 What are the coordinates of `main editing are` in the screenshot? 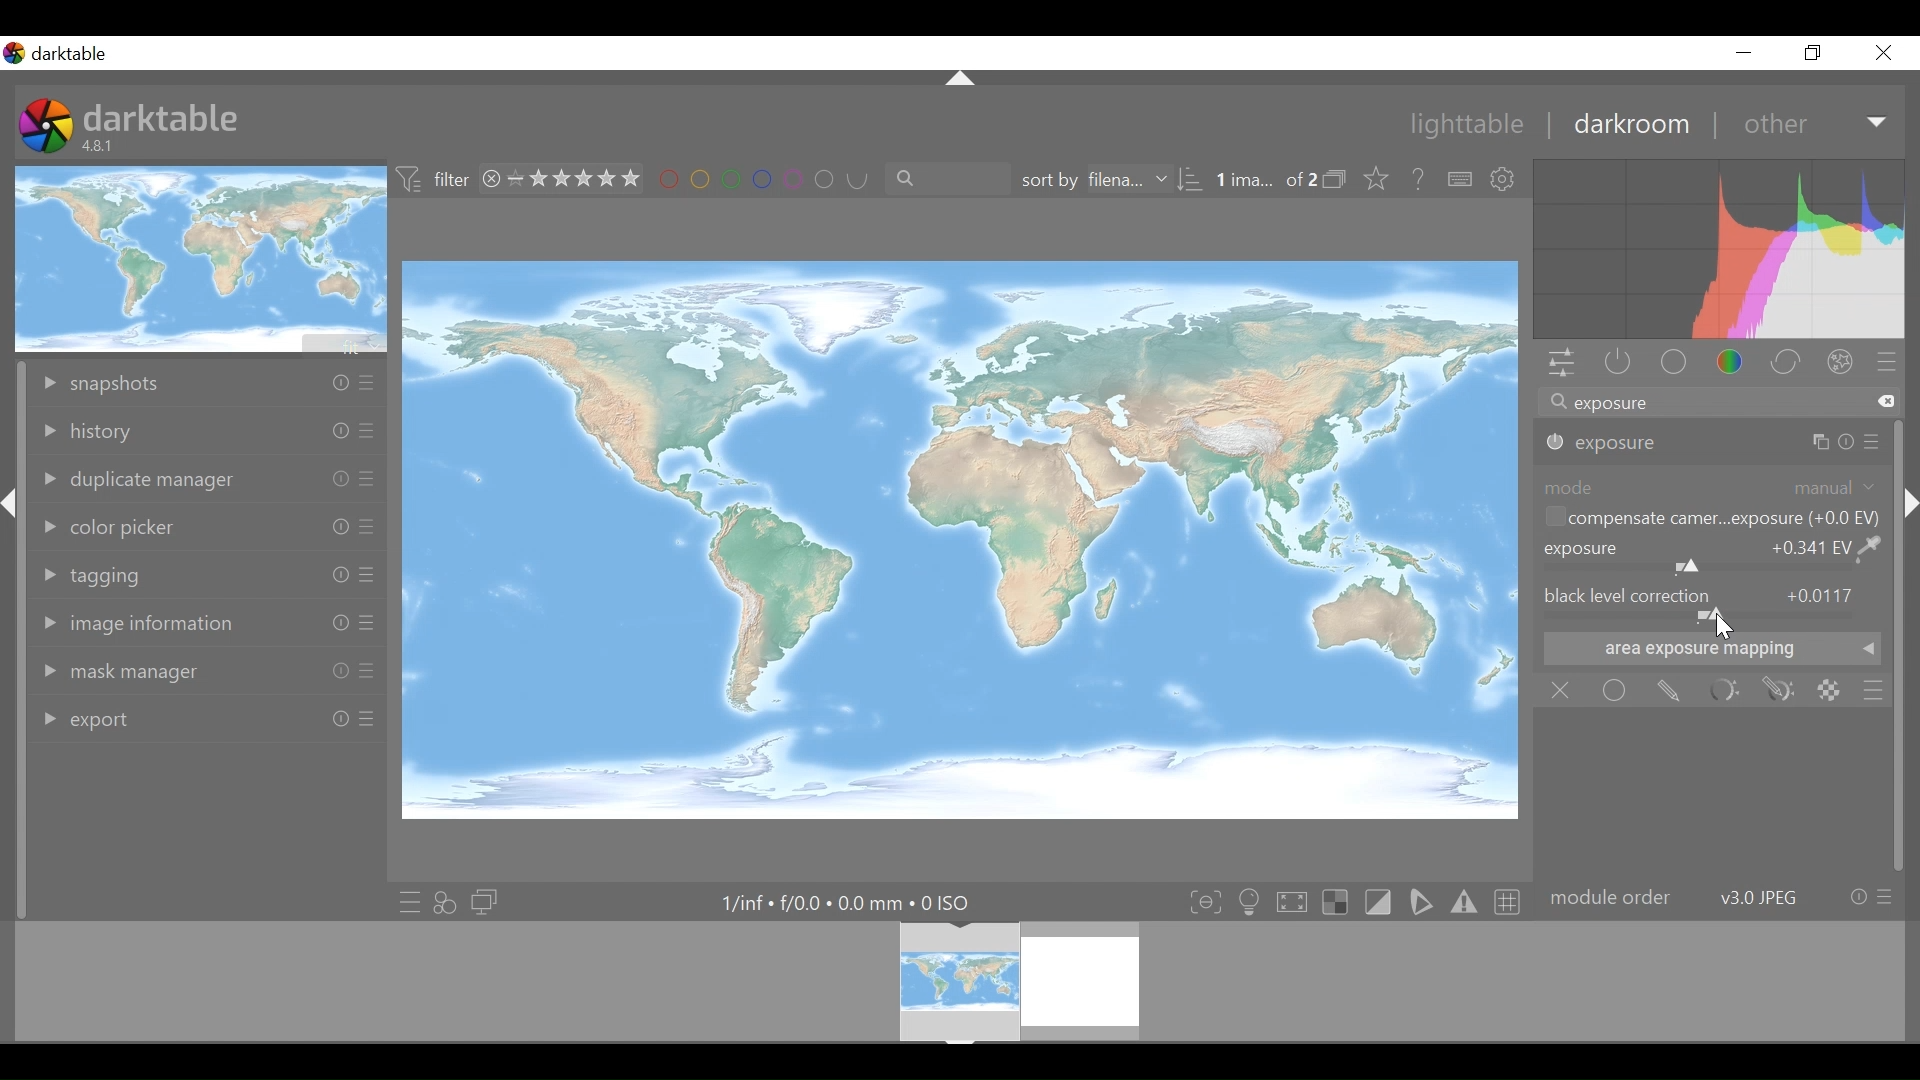 It's located at (963, 539).